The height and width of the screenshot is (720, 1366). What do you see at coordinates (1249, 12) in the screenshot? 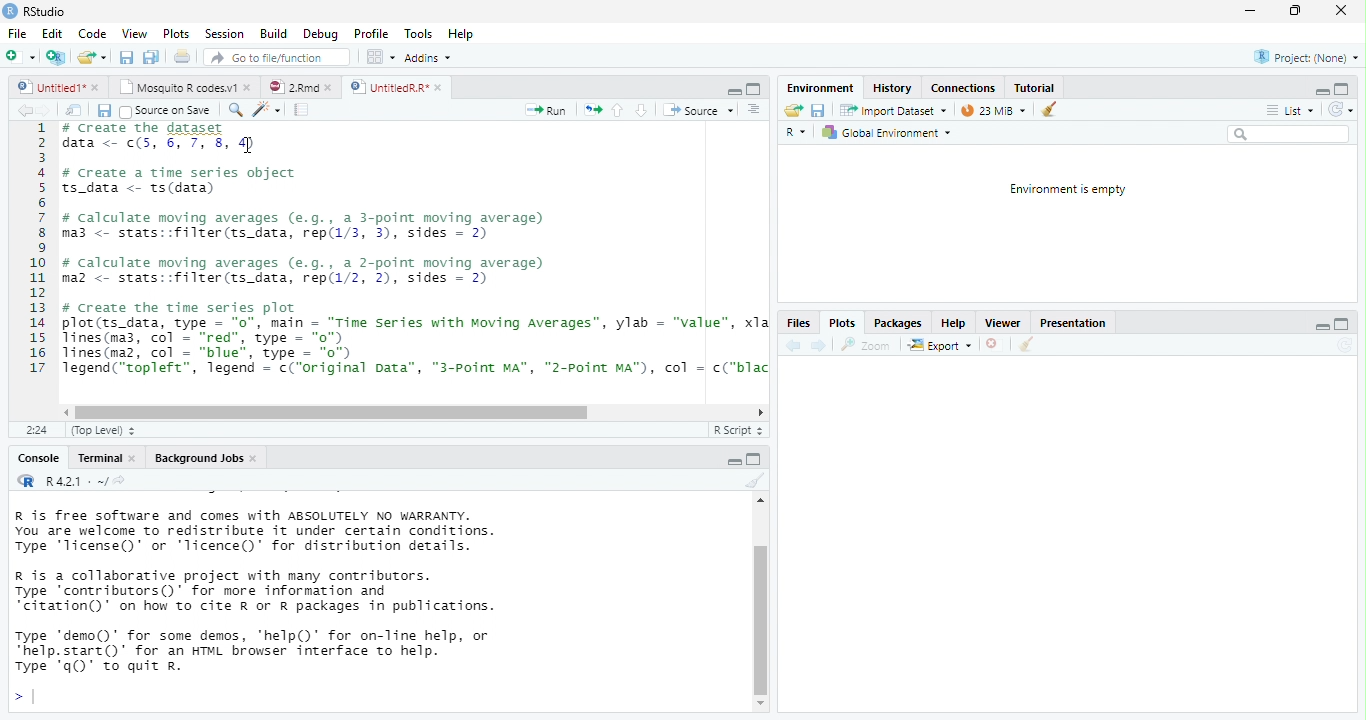
I see `minimize` at bounding box center [1249, 12].